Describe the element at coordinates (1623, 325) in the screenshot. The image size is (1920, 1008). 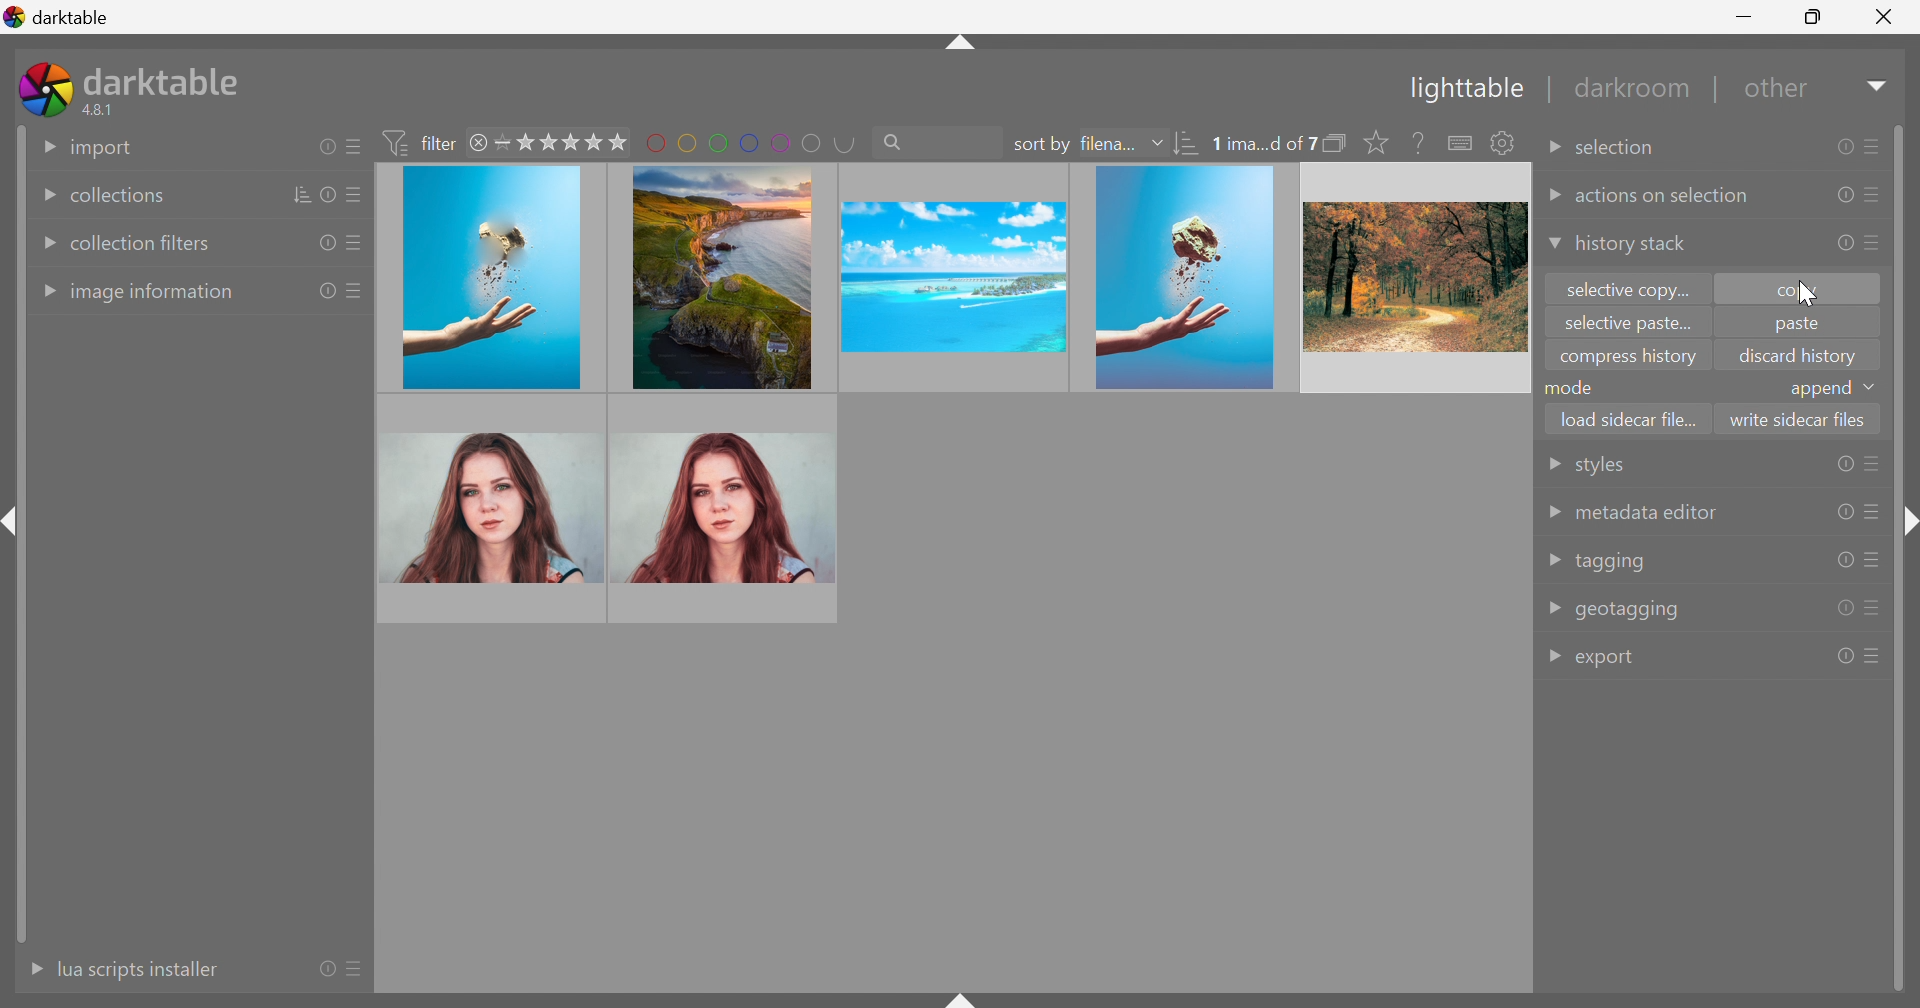
I see `selective paste...` at that location.